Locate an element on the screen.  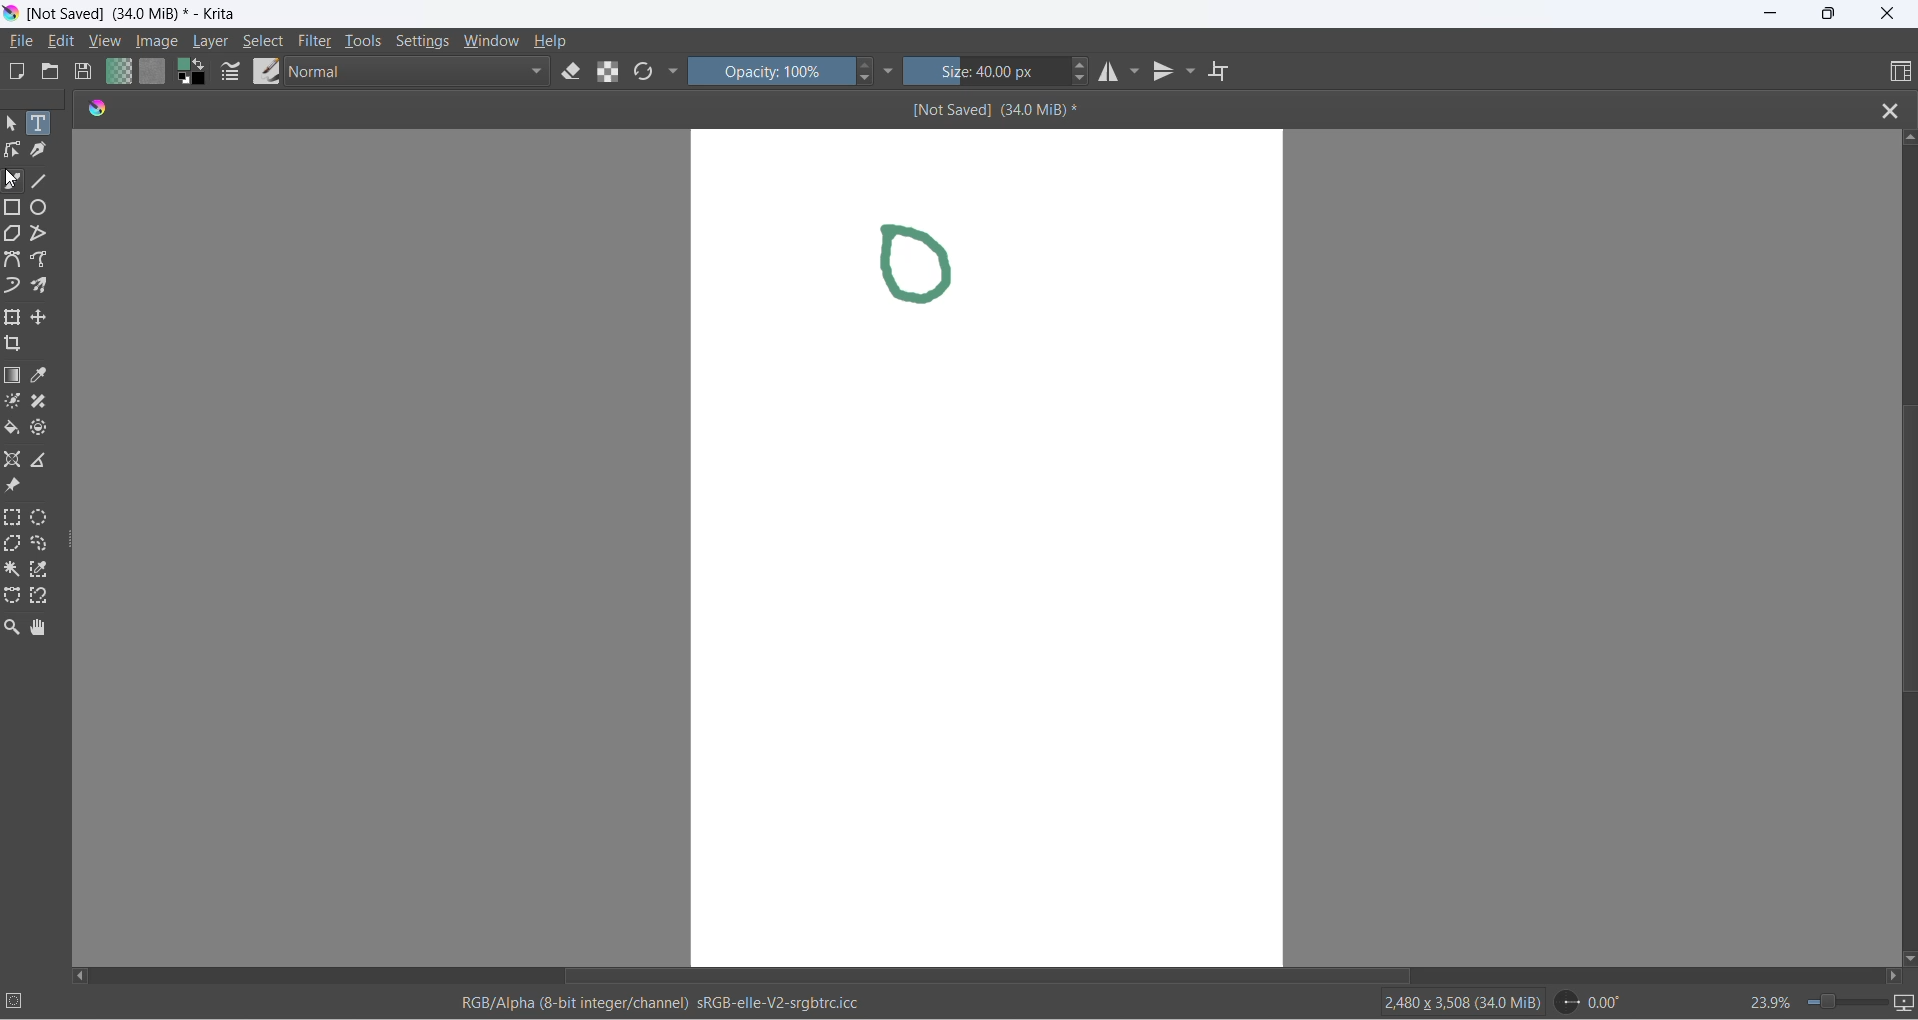
decrease opacity button is located at coordinates (869, 80).